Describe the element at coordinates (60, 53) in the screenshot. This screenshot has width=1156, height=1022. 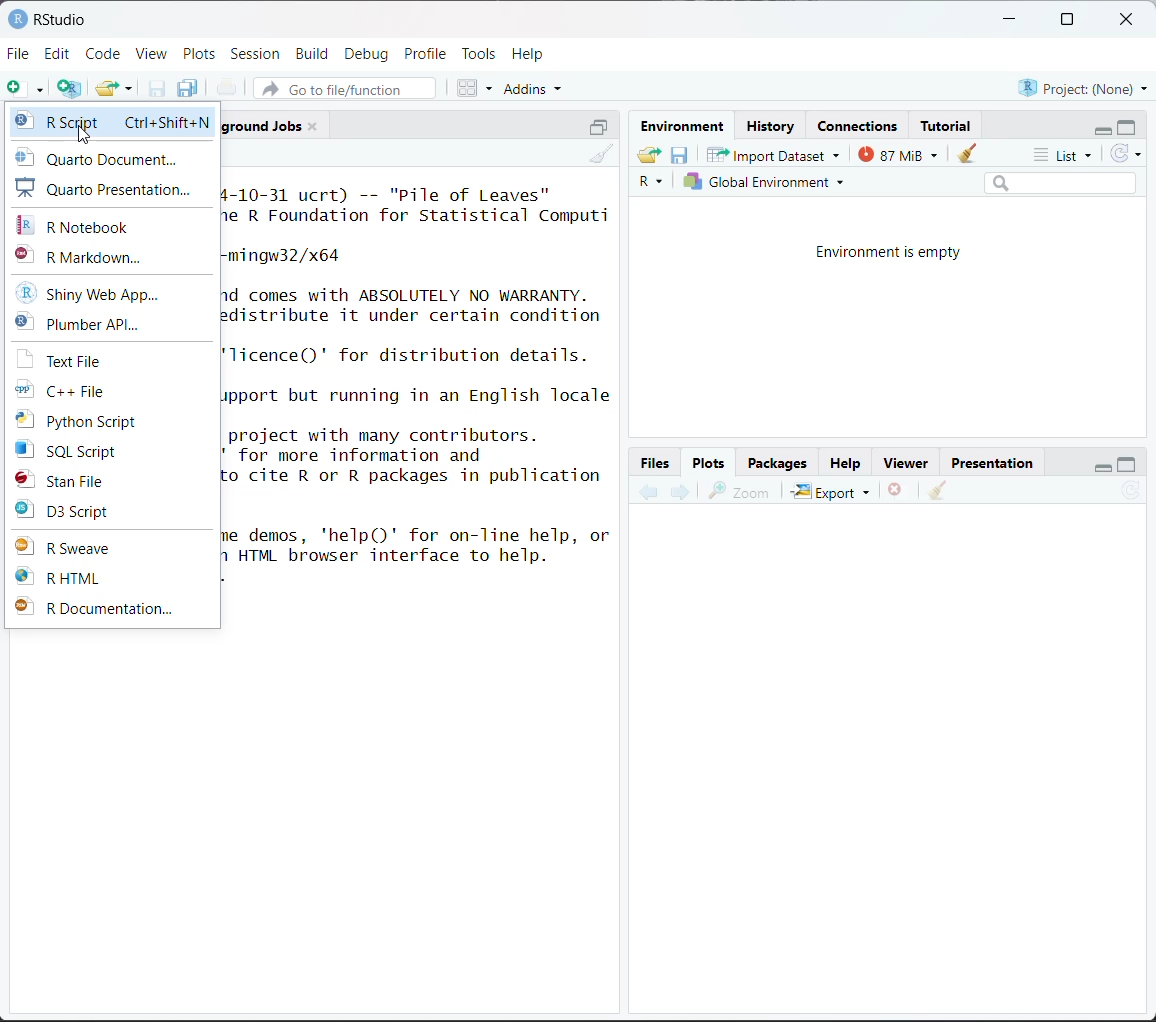
I see `Edit` at that location.